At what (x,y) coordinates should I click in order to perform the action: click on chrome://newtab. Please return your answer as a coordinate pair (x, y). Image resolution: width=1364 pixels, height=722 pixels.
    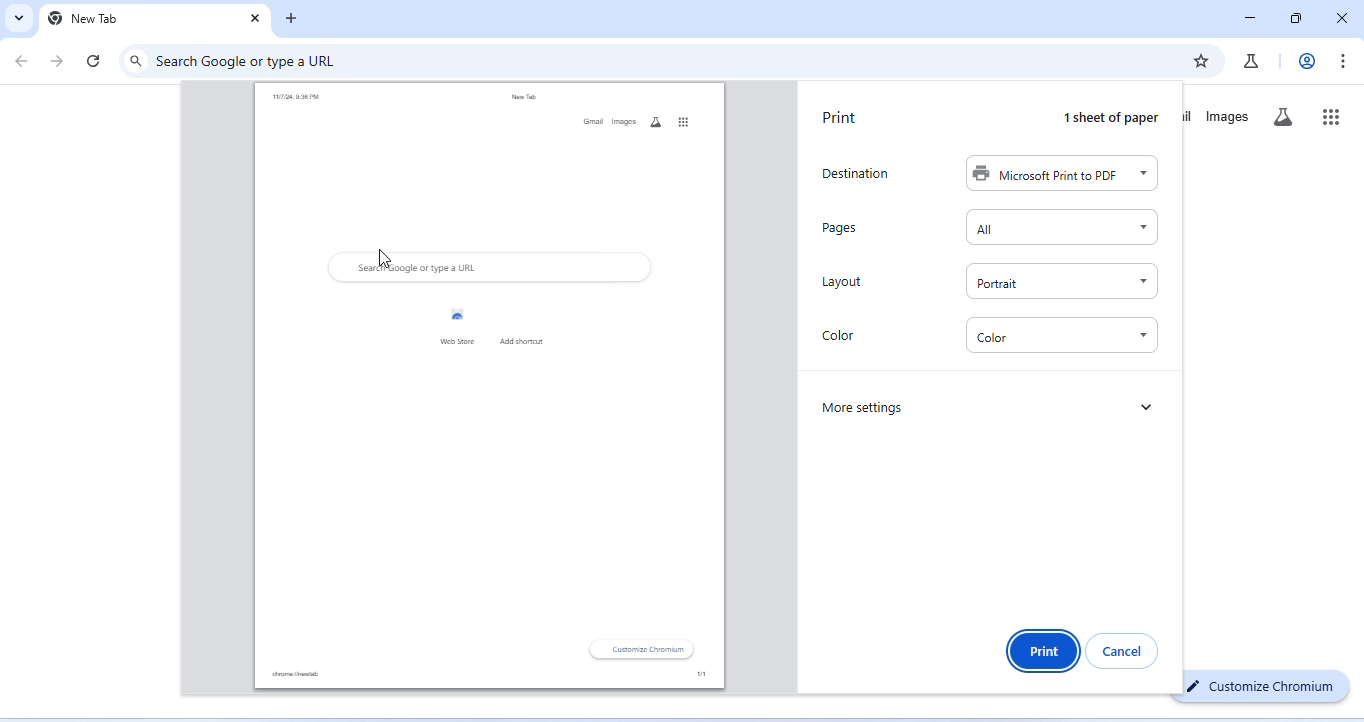
    Looking at the image, I should click on (294, 674).